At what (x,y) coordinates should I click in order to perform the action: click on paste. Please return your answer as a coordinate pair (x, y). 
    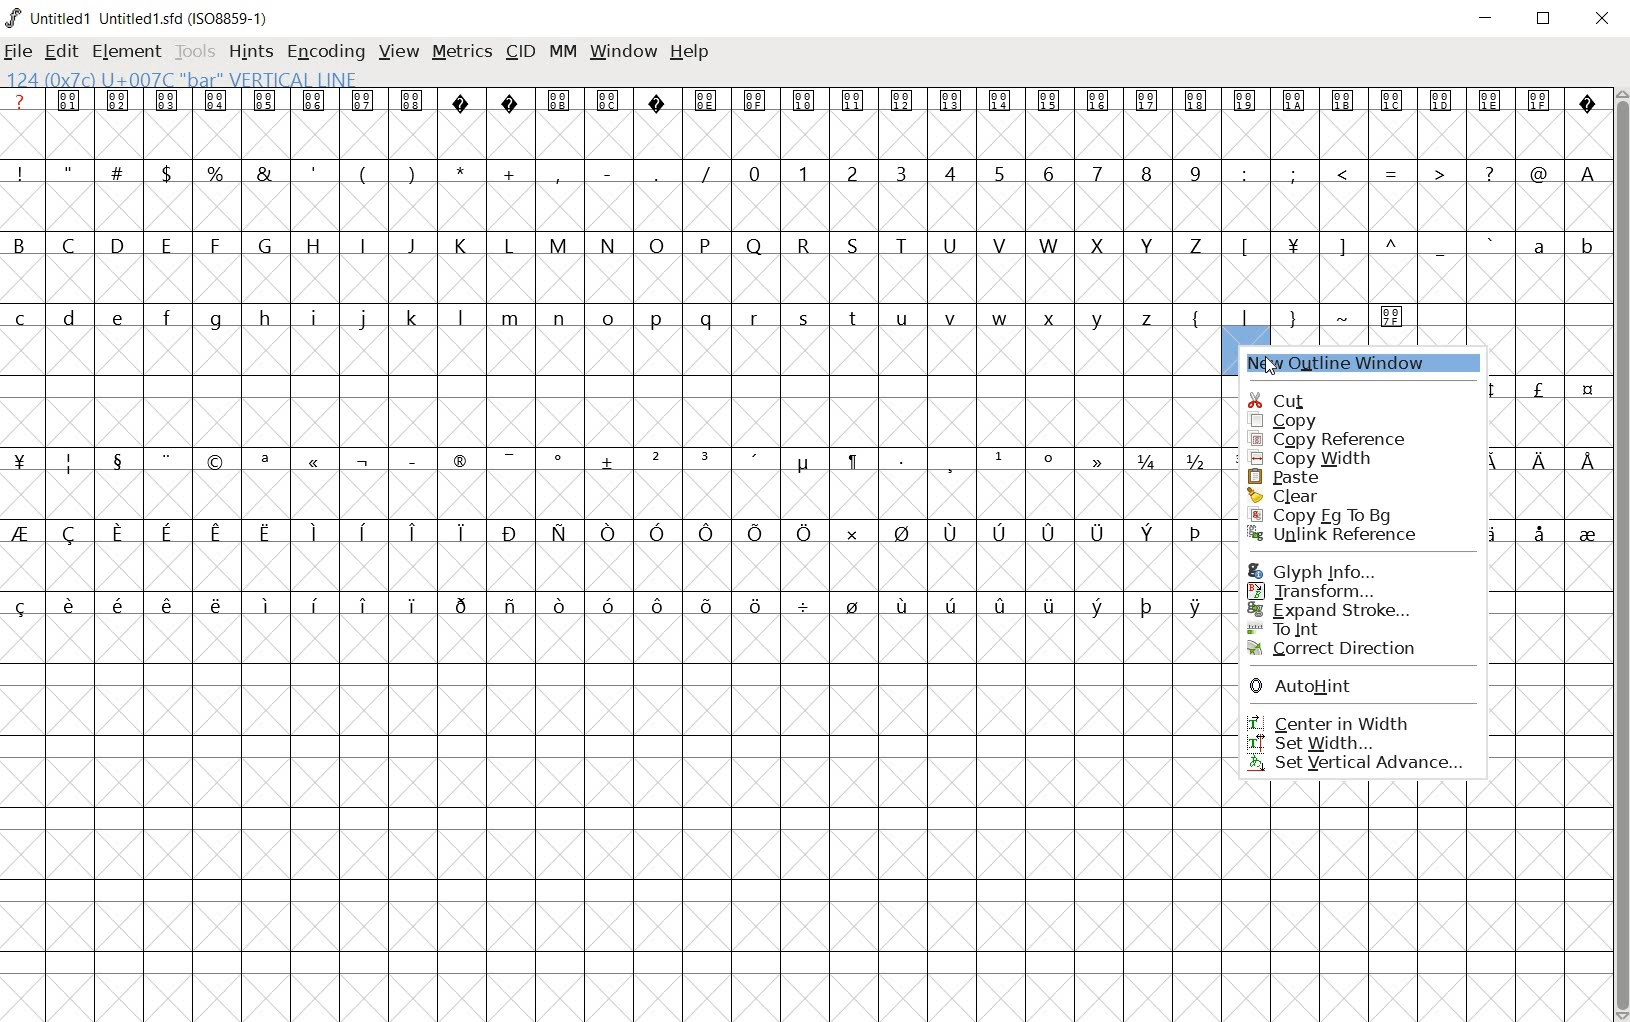
    Looking at the image, I should click on (1310, 474).